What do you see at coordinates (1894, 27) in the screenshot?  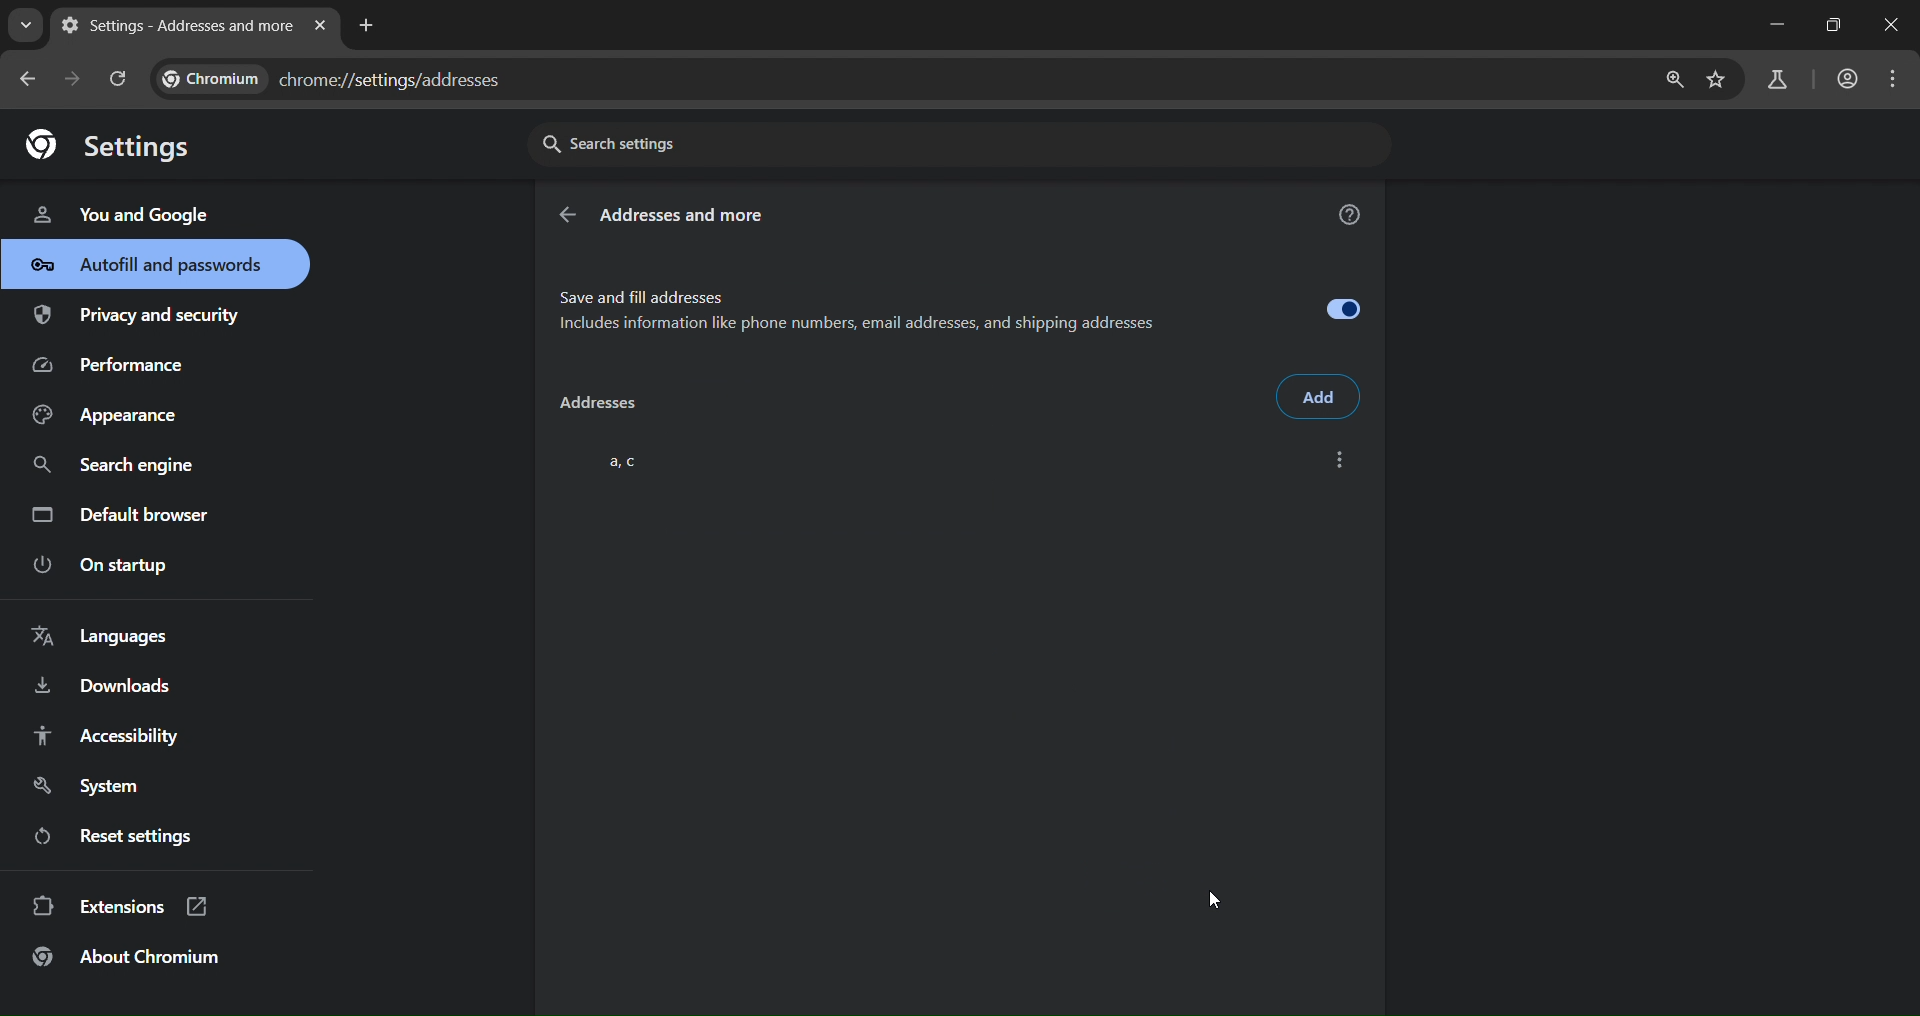 I see `close` at bounding box center [1894, 27].